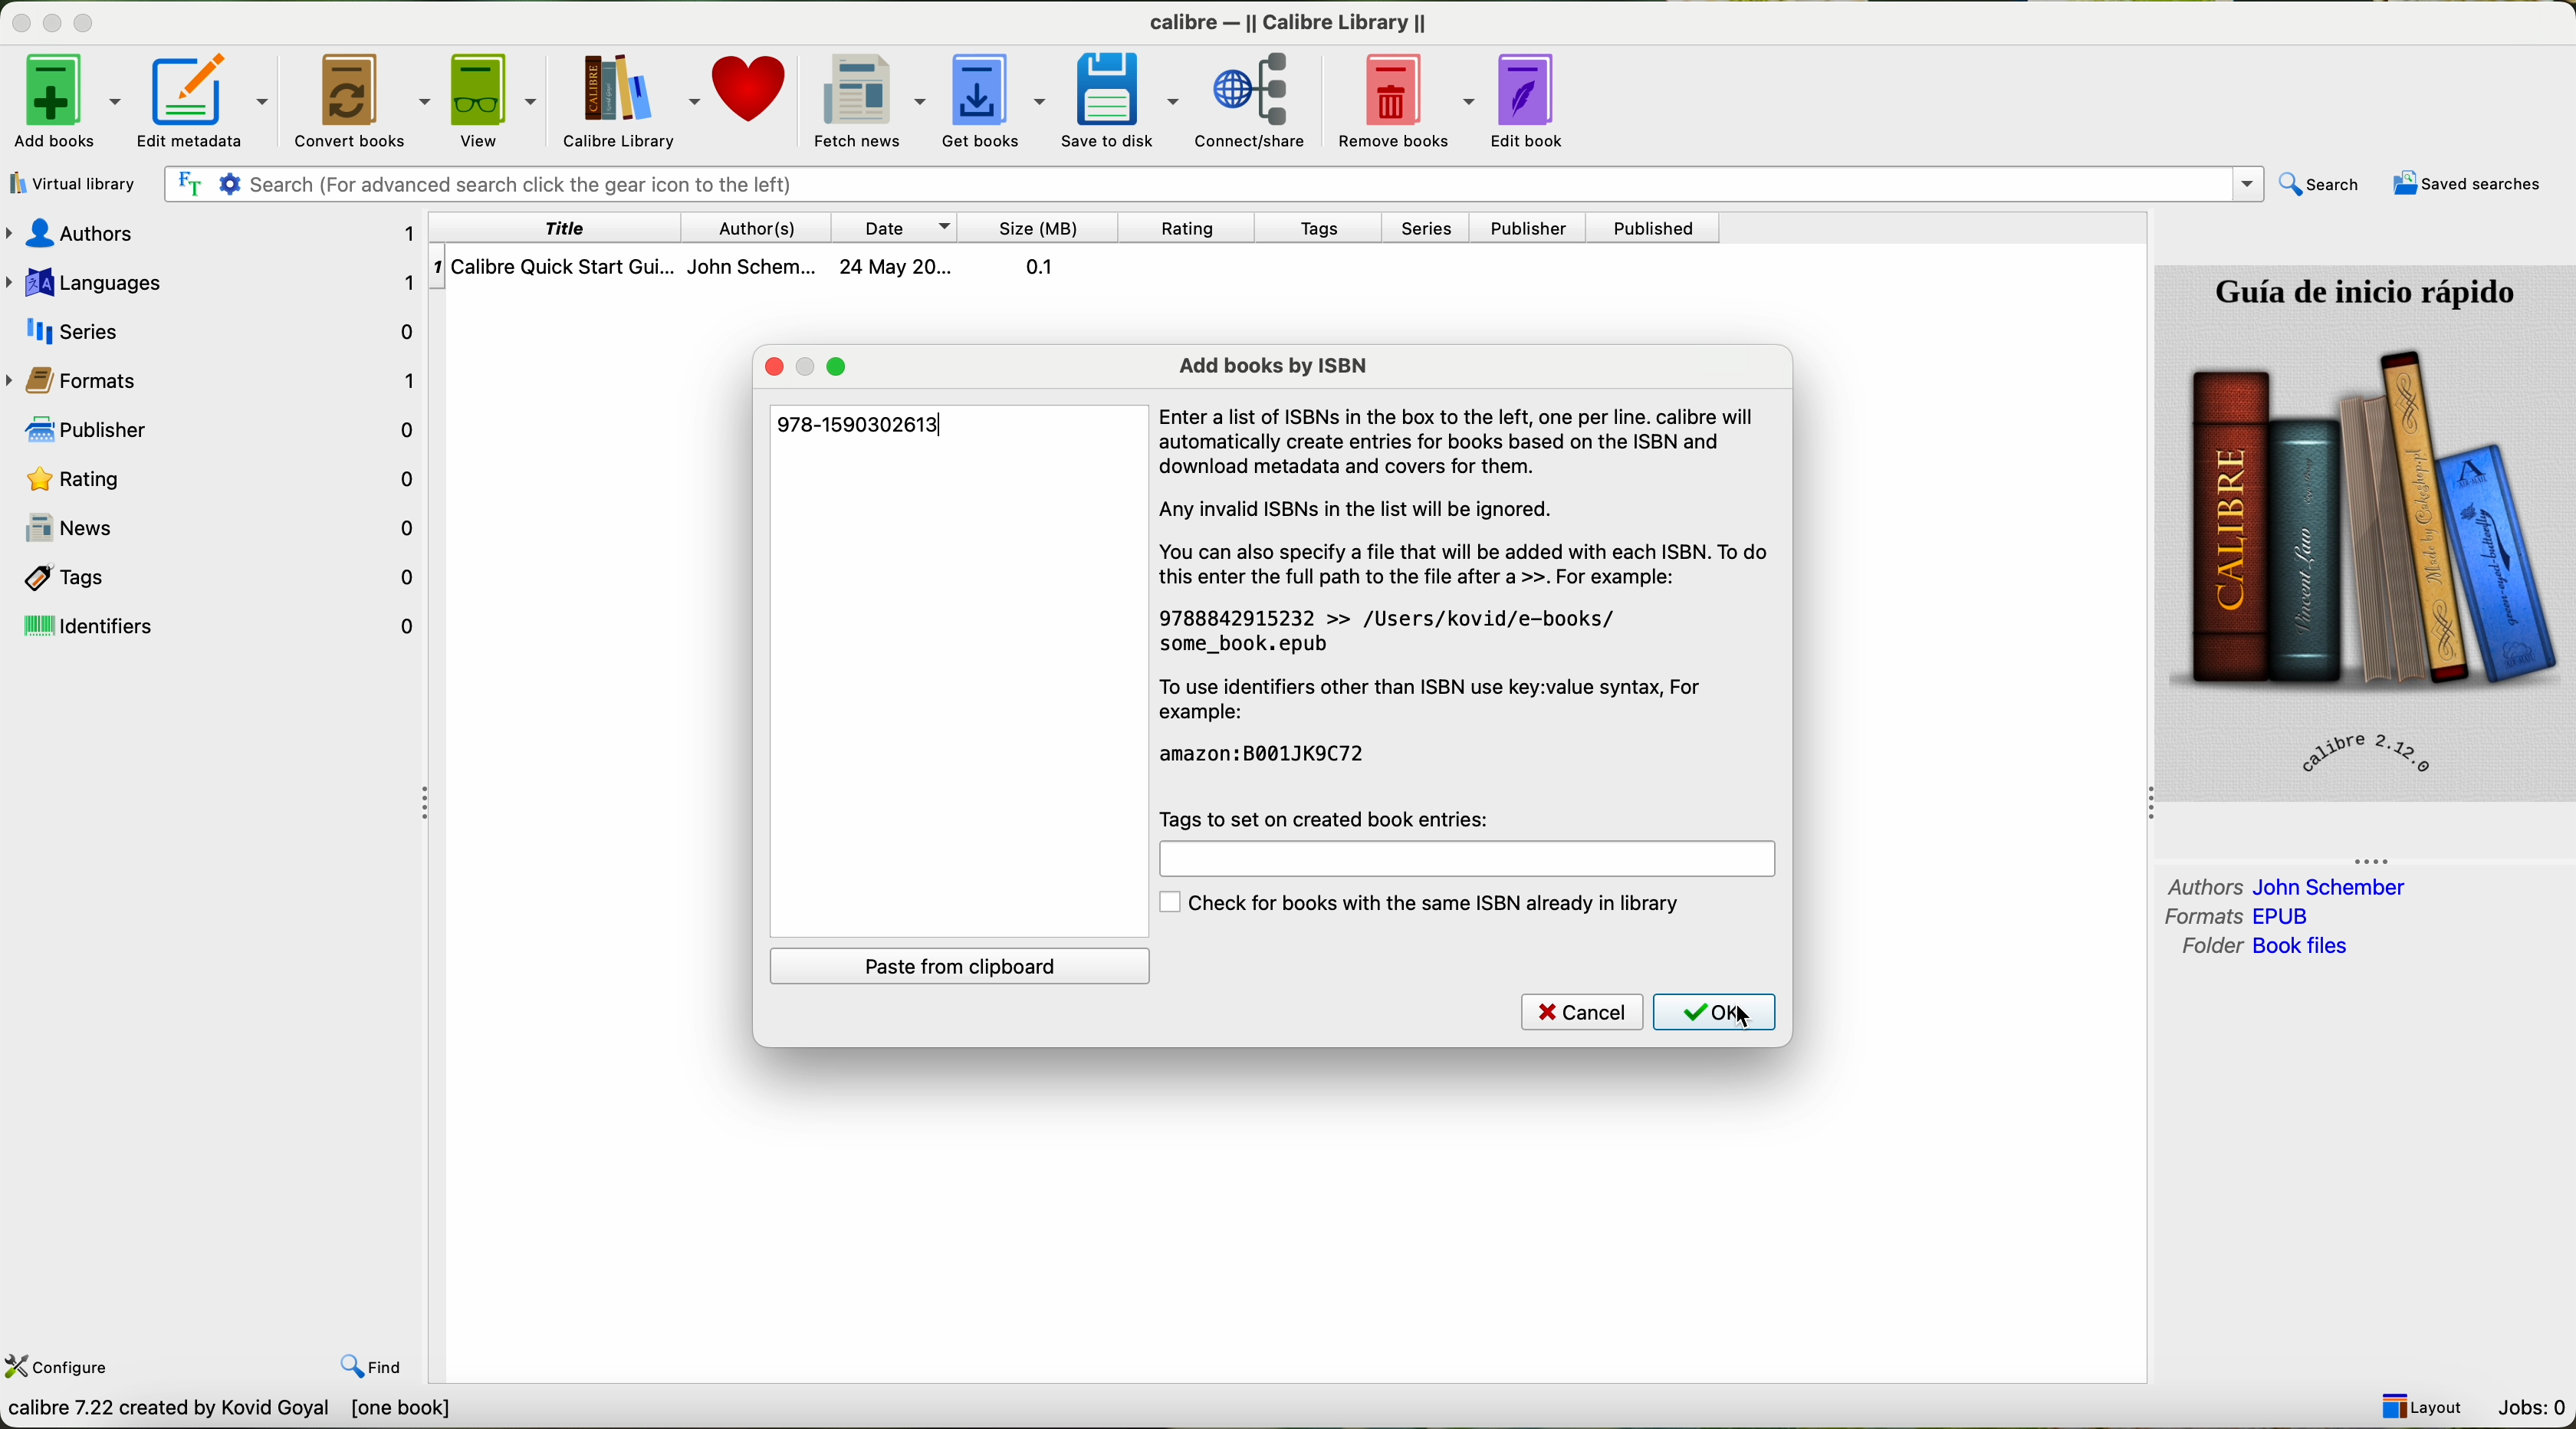 This screenshot has width=2576, height=1429. I want to click on rating, so click(1188, 228).